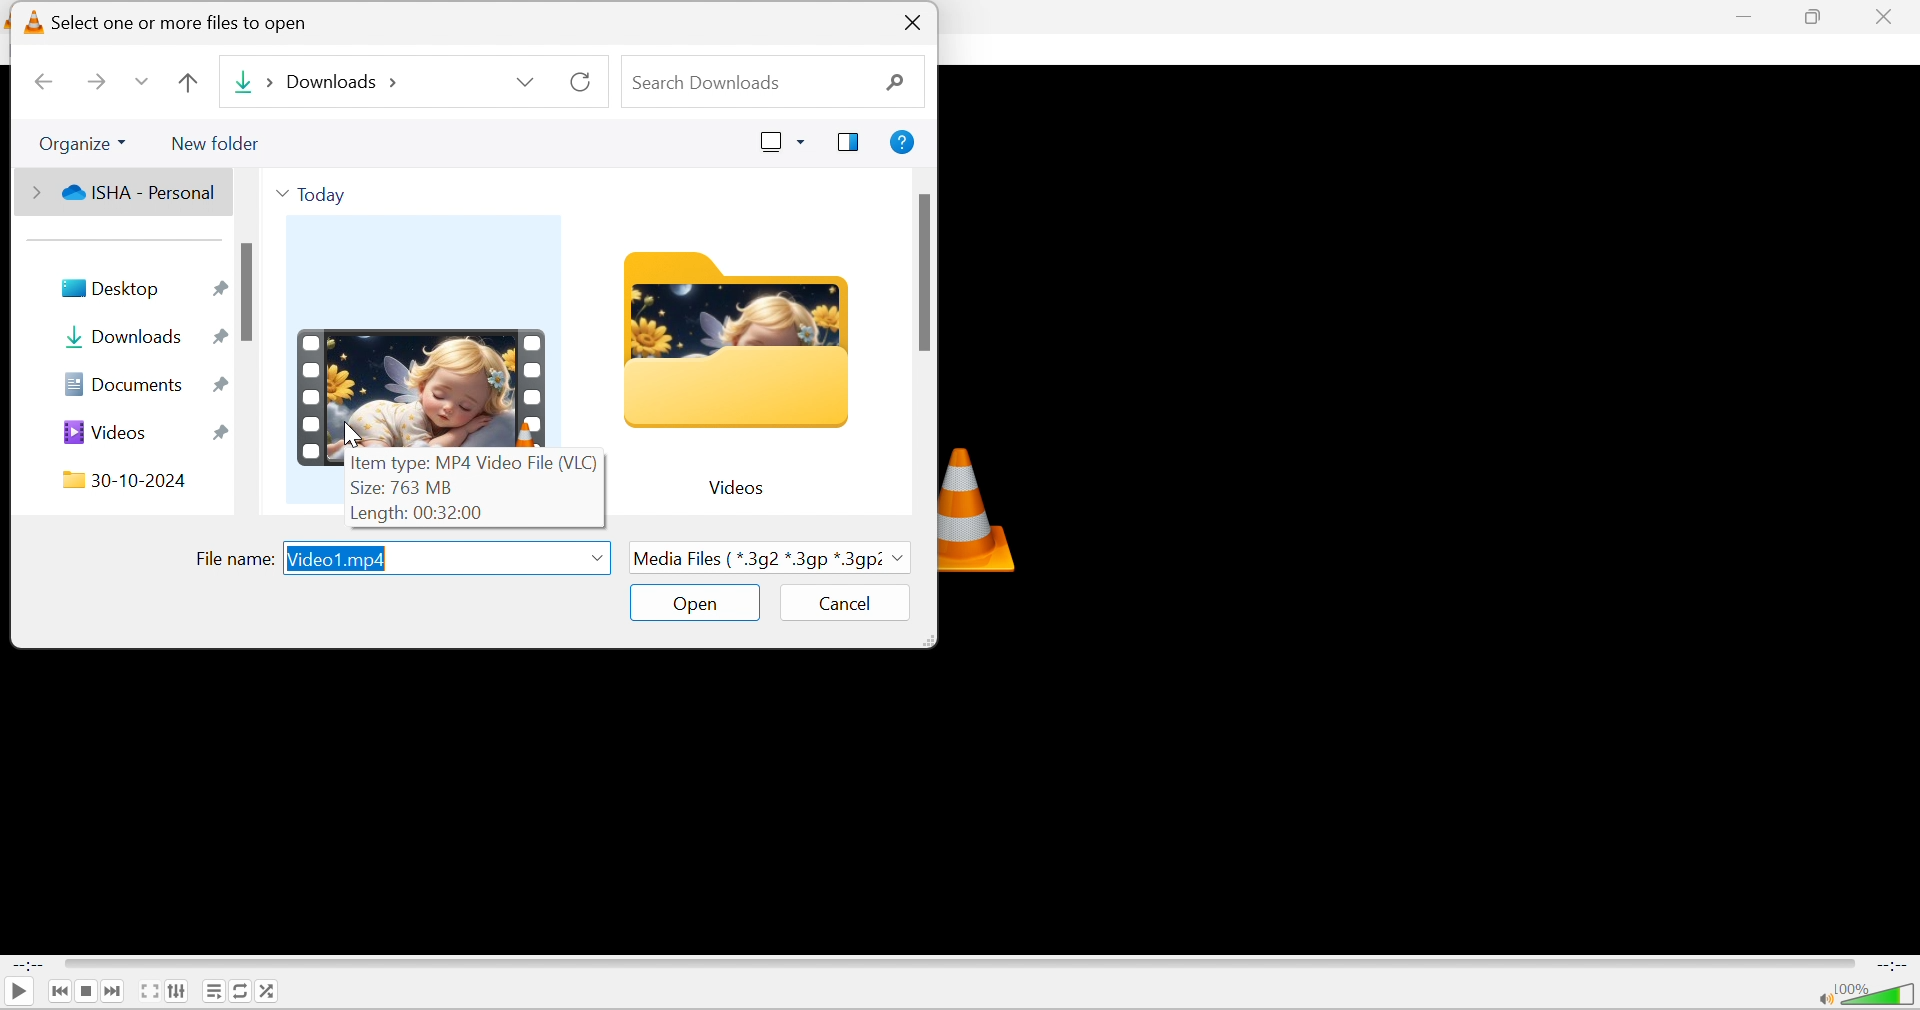  I want to click on Toggle the video in fullscreen, so click(150, 993).